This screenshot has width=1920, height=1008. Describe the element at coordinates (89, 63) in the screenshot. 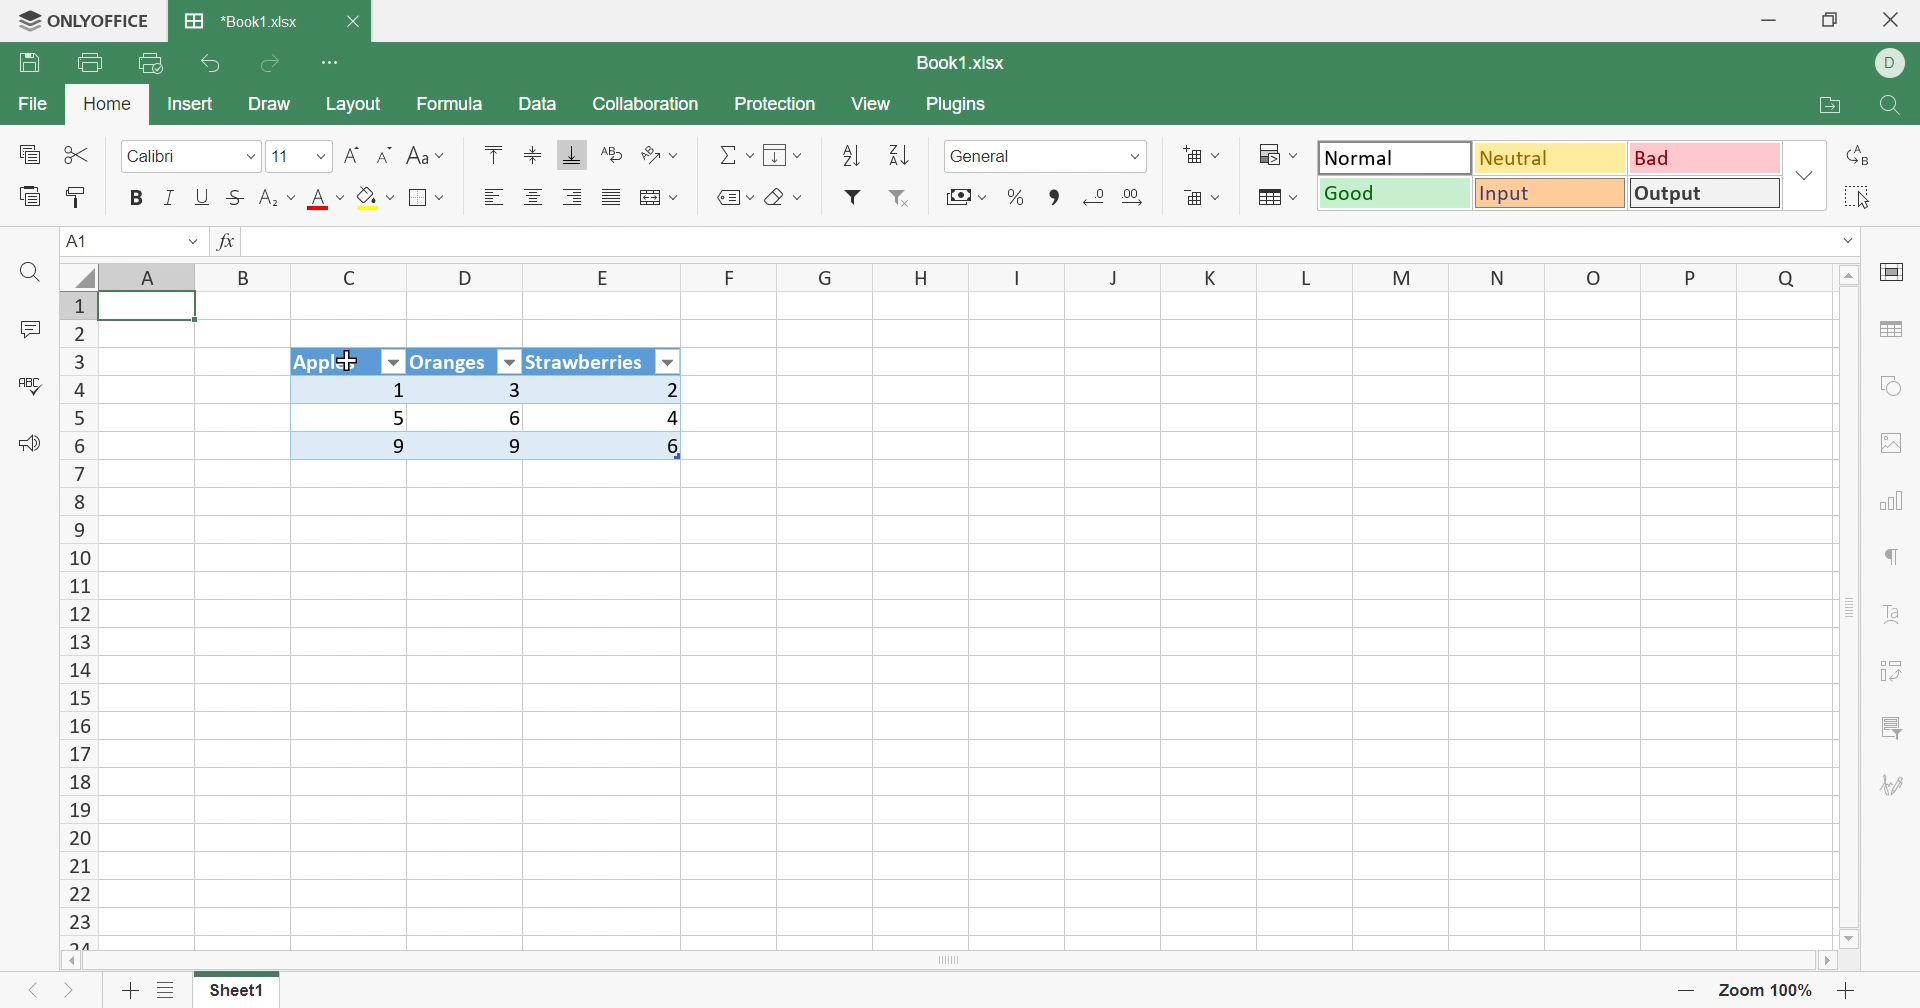

I see `Print` at that location.